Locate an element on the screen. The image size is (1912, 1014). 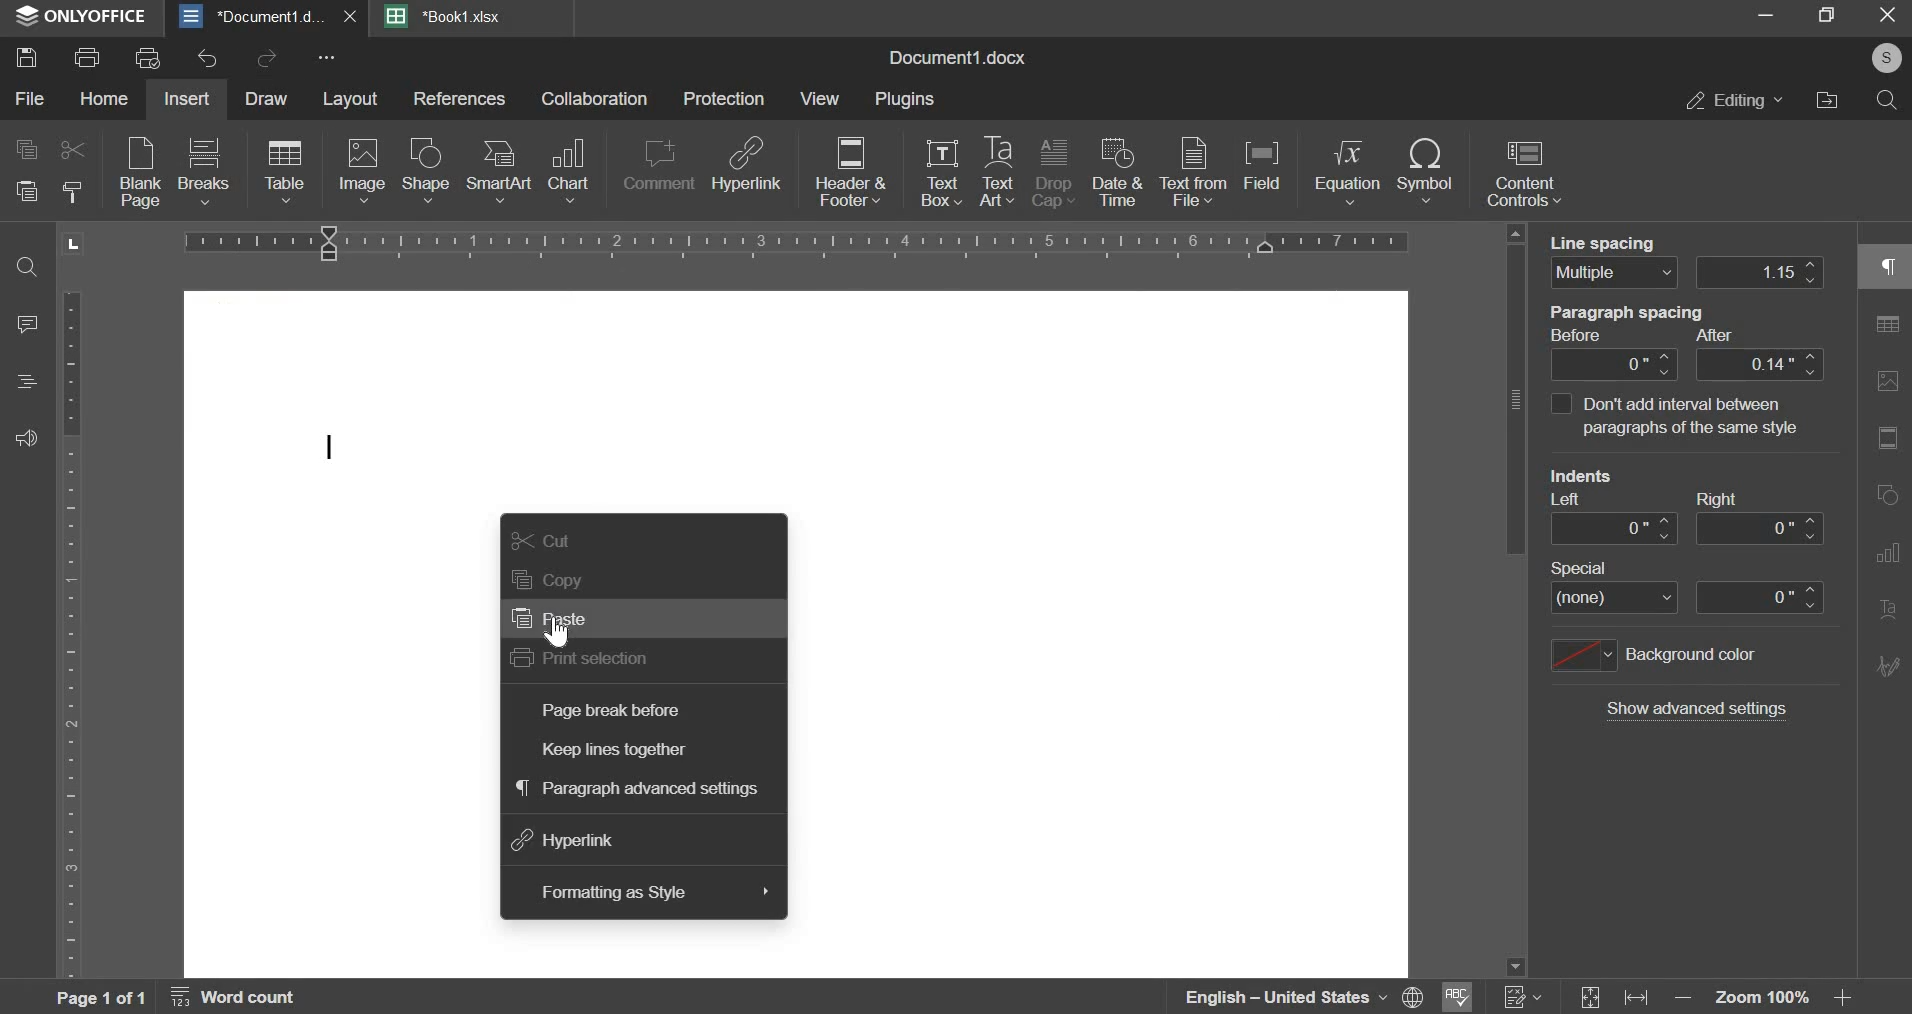
print preview is located at coordinates (150, 57).